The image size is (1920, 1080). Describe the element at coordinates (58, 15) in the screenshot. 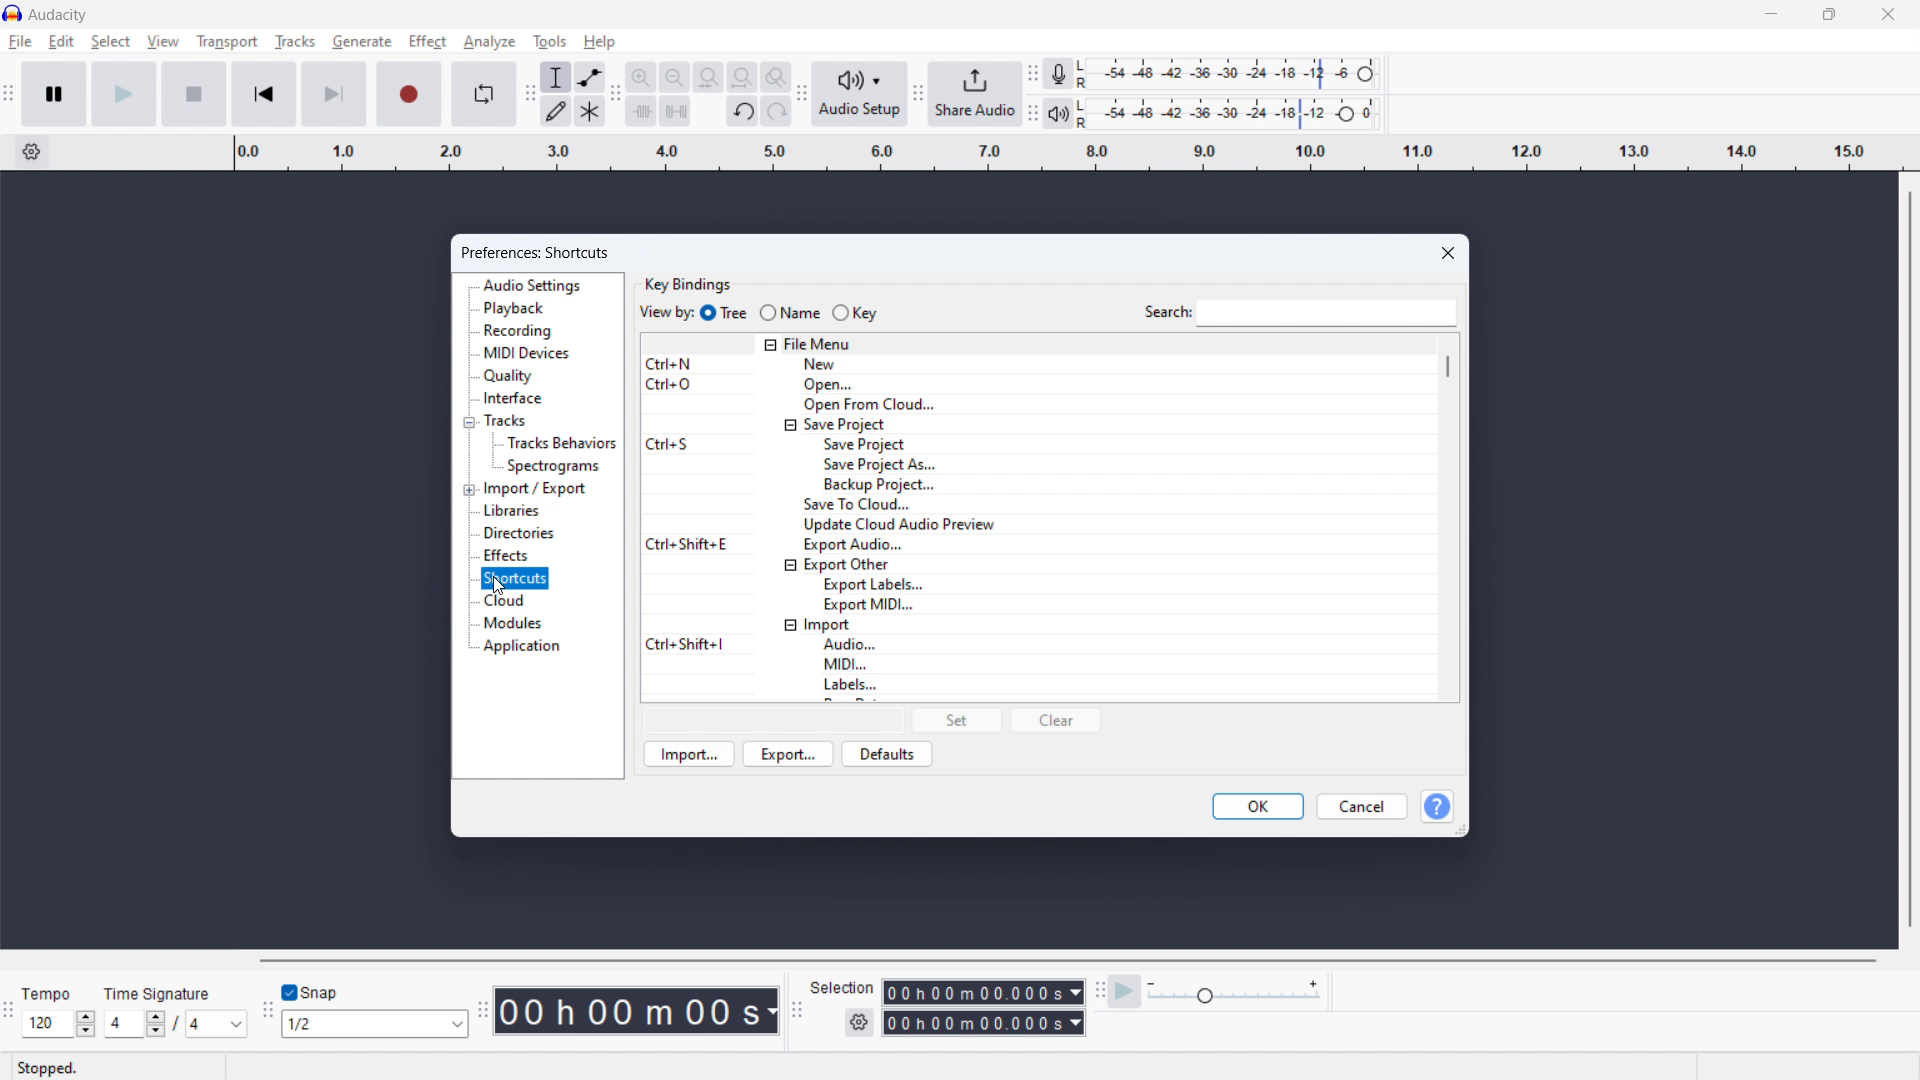

I see `Audacity - software title` at that location.